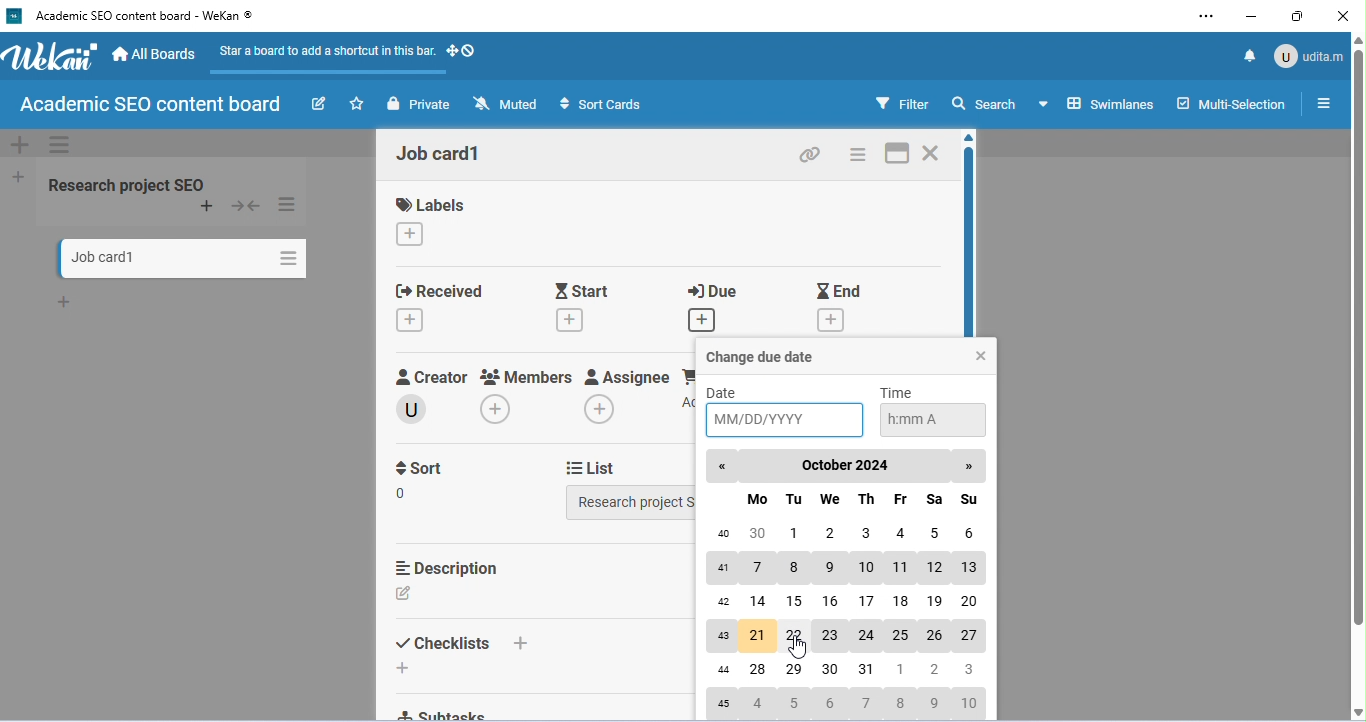  What do you see at coordinates (433, 204) in the screenshot?
I see `labels` at bounding box center [433, 204].